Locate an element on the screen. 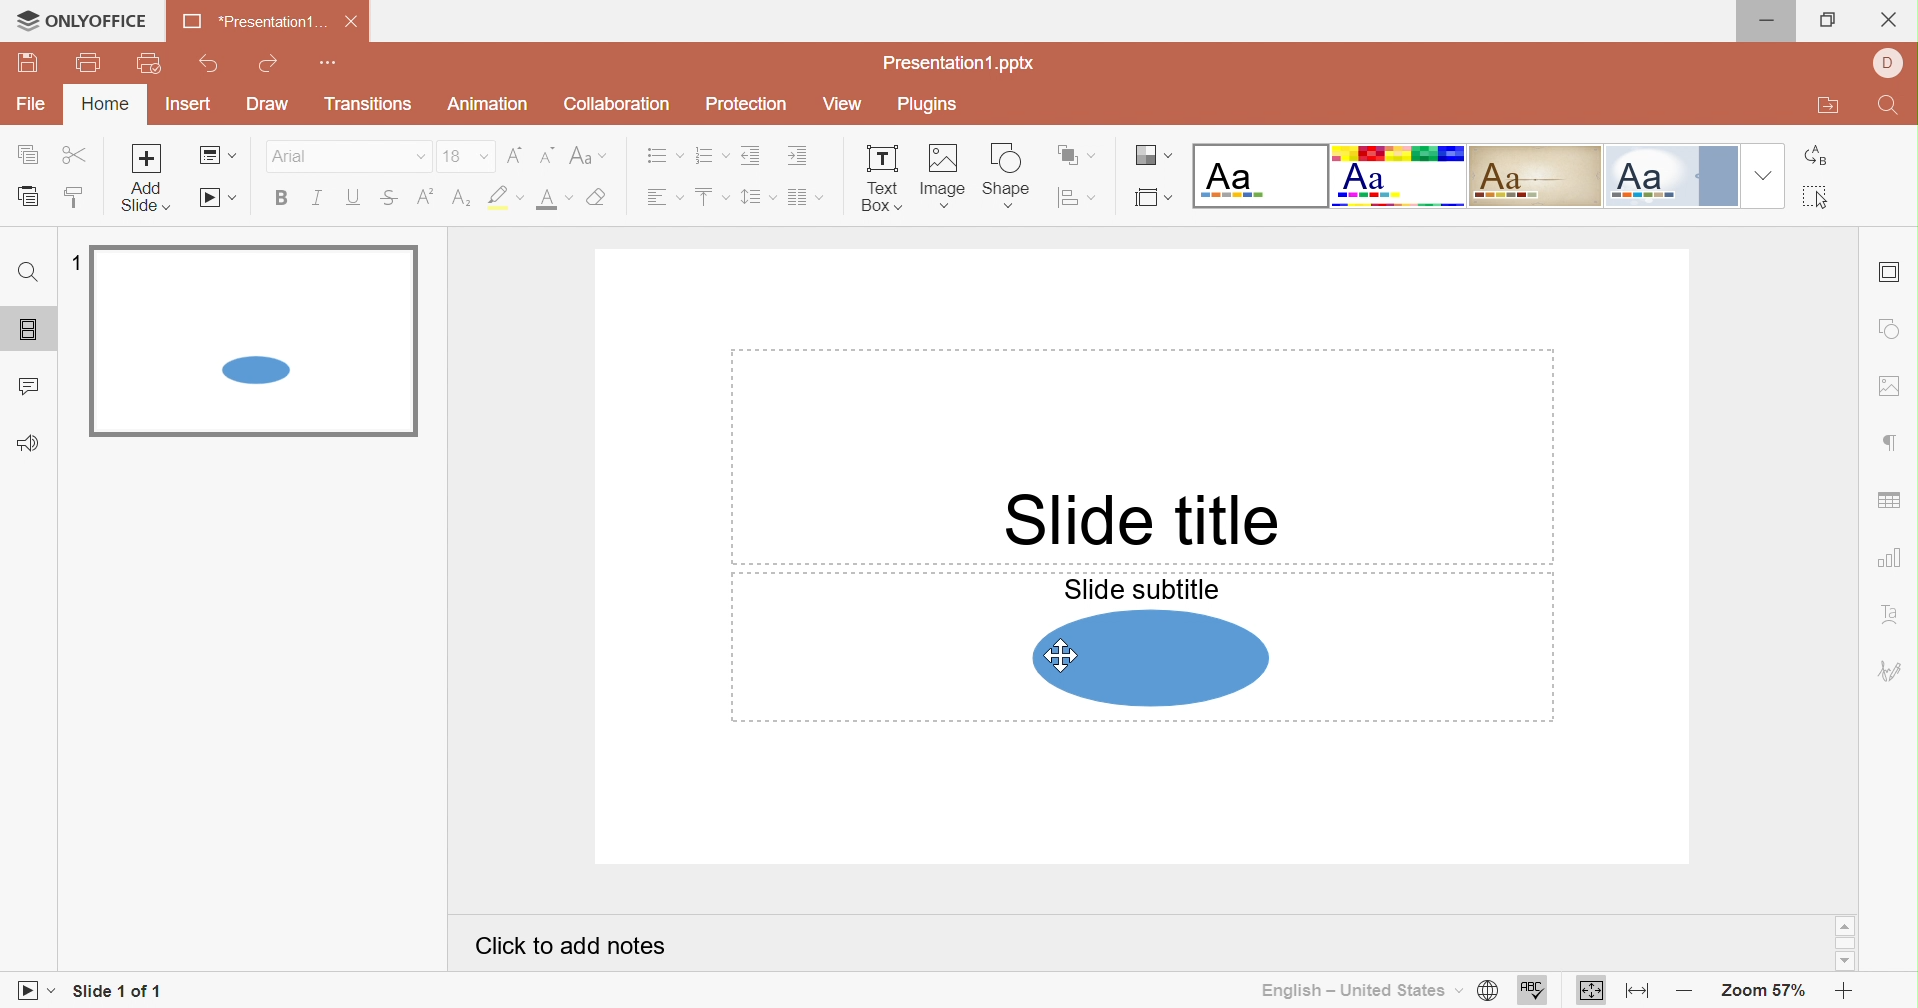  Paragraph settings is located at coordinates (1889, 443).